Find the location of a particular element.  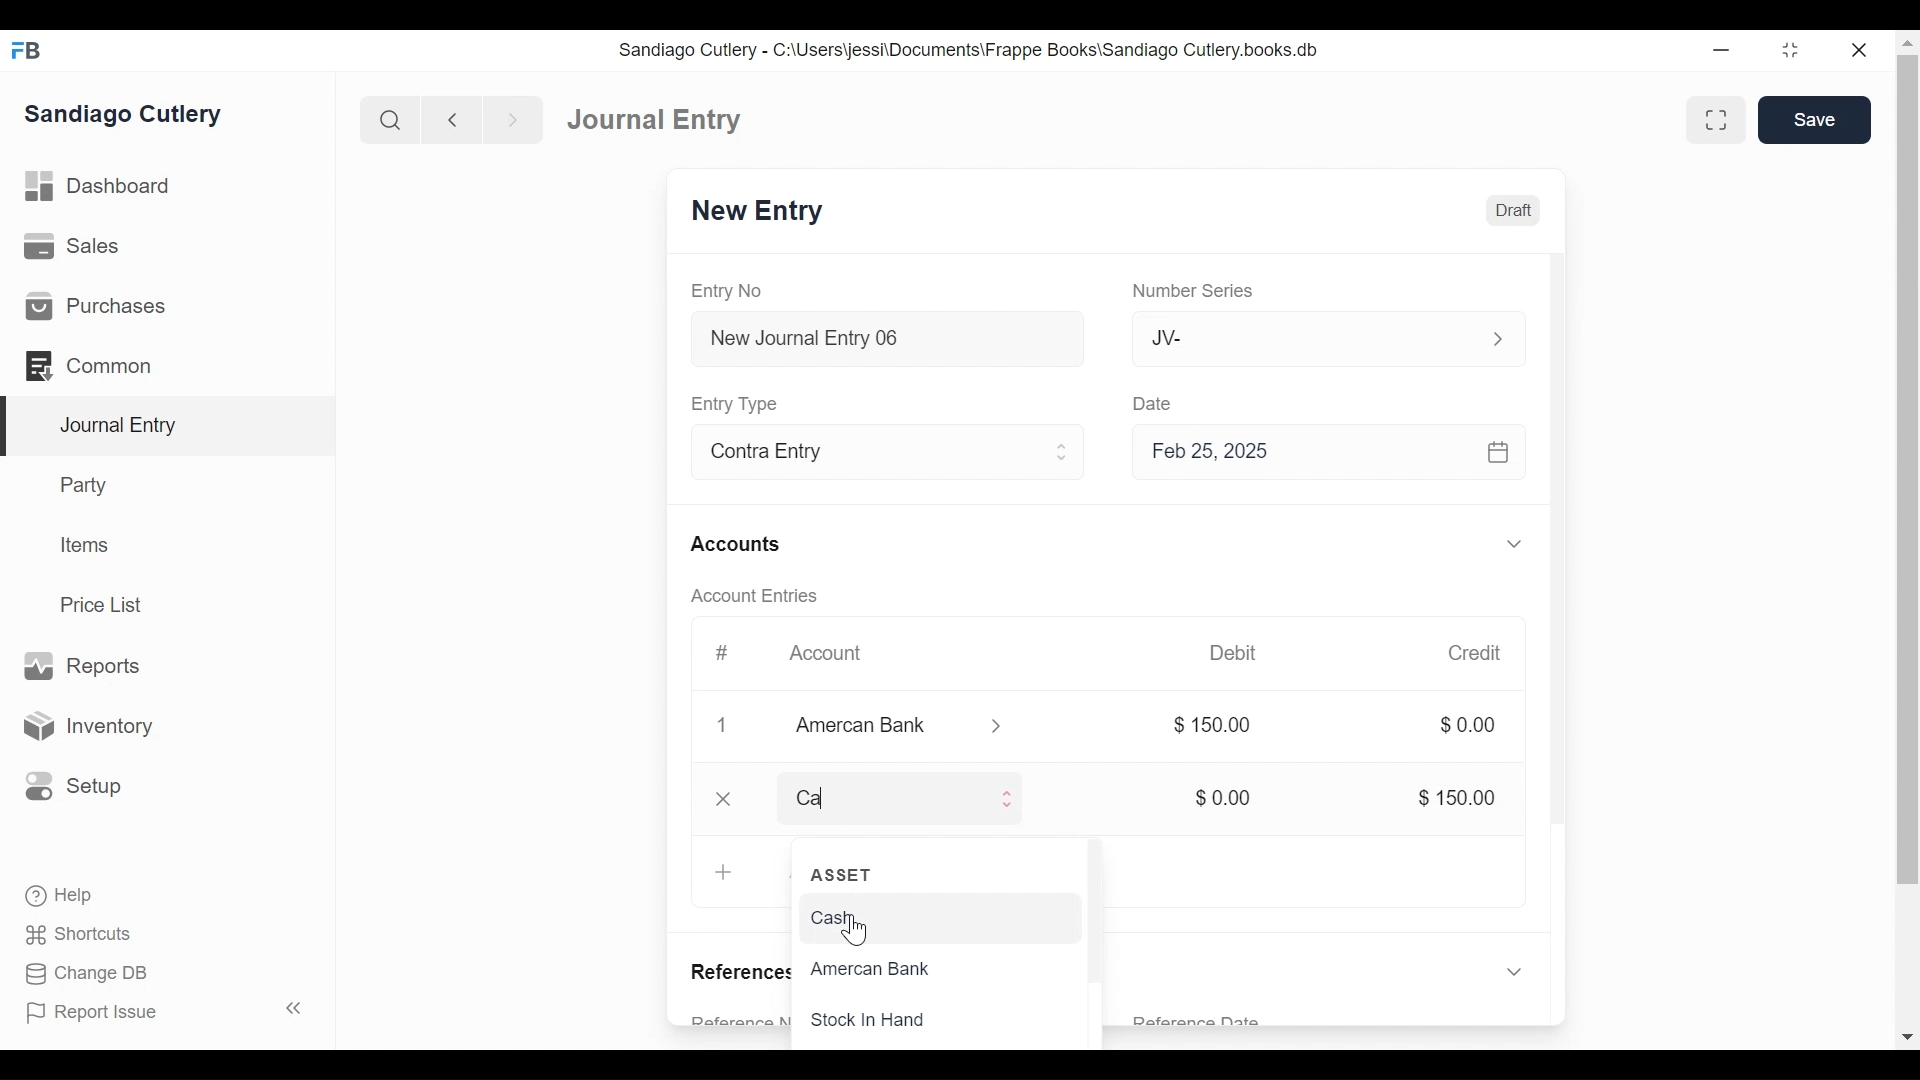

Purchases is located at coordinates (94, 306).